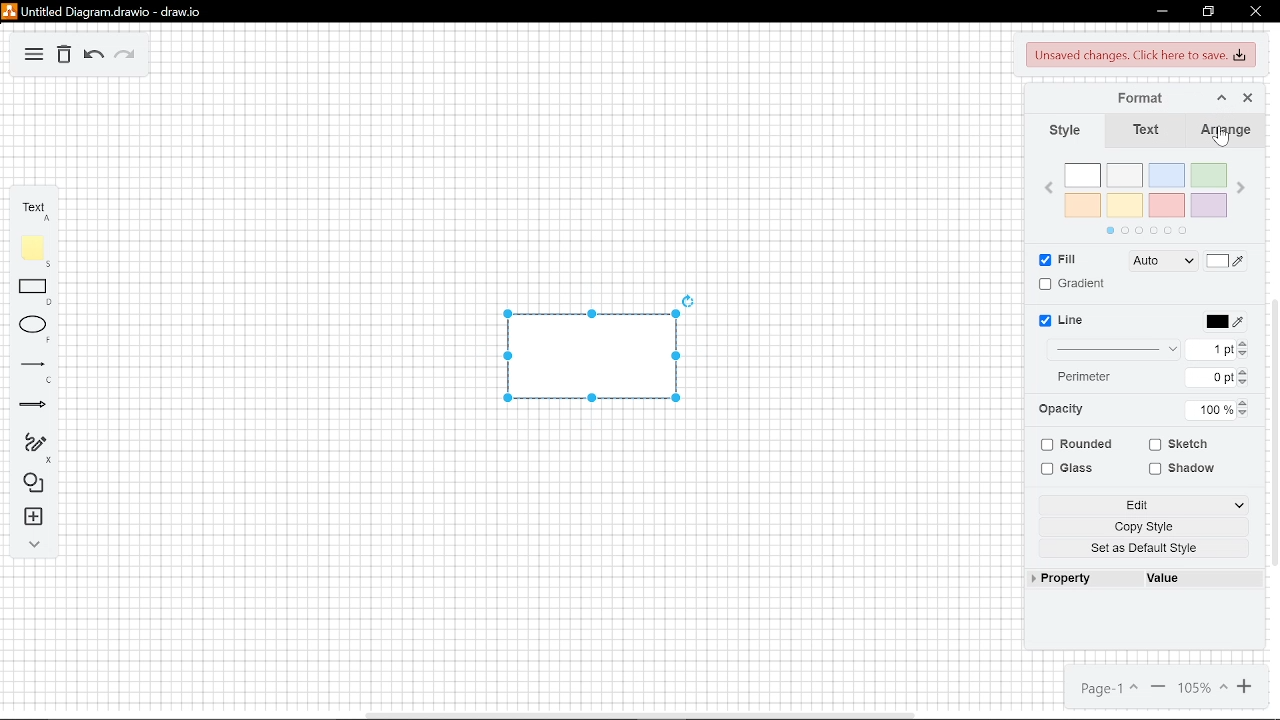  What do you see at coordinates (1169, 176) in the screenshot?
I see `blue` at bounding box center [1169, 176].